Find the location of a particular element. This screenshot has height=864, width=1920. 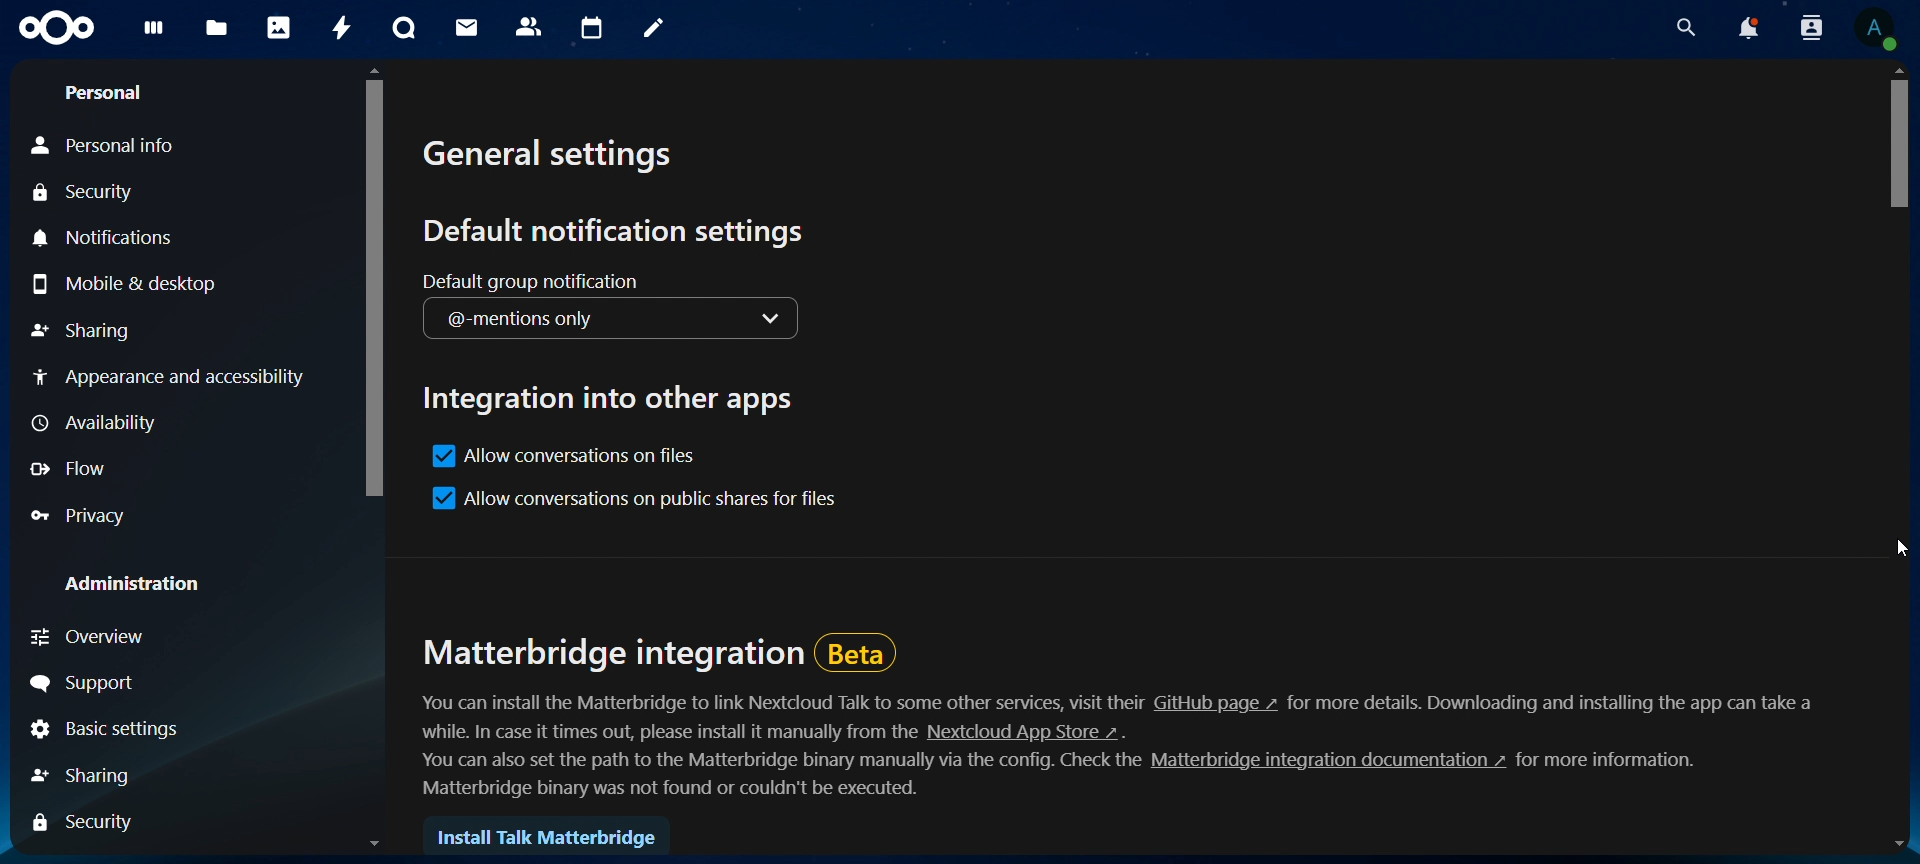

personal is located at coordinates (107, 92).